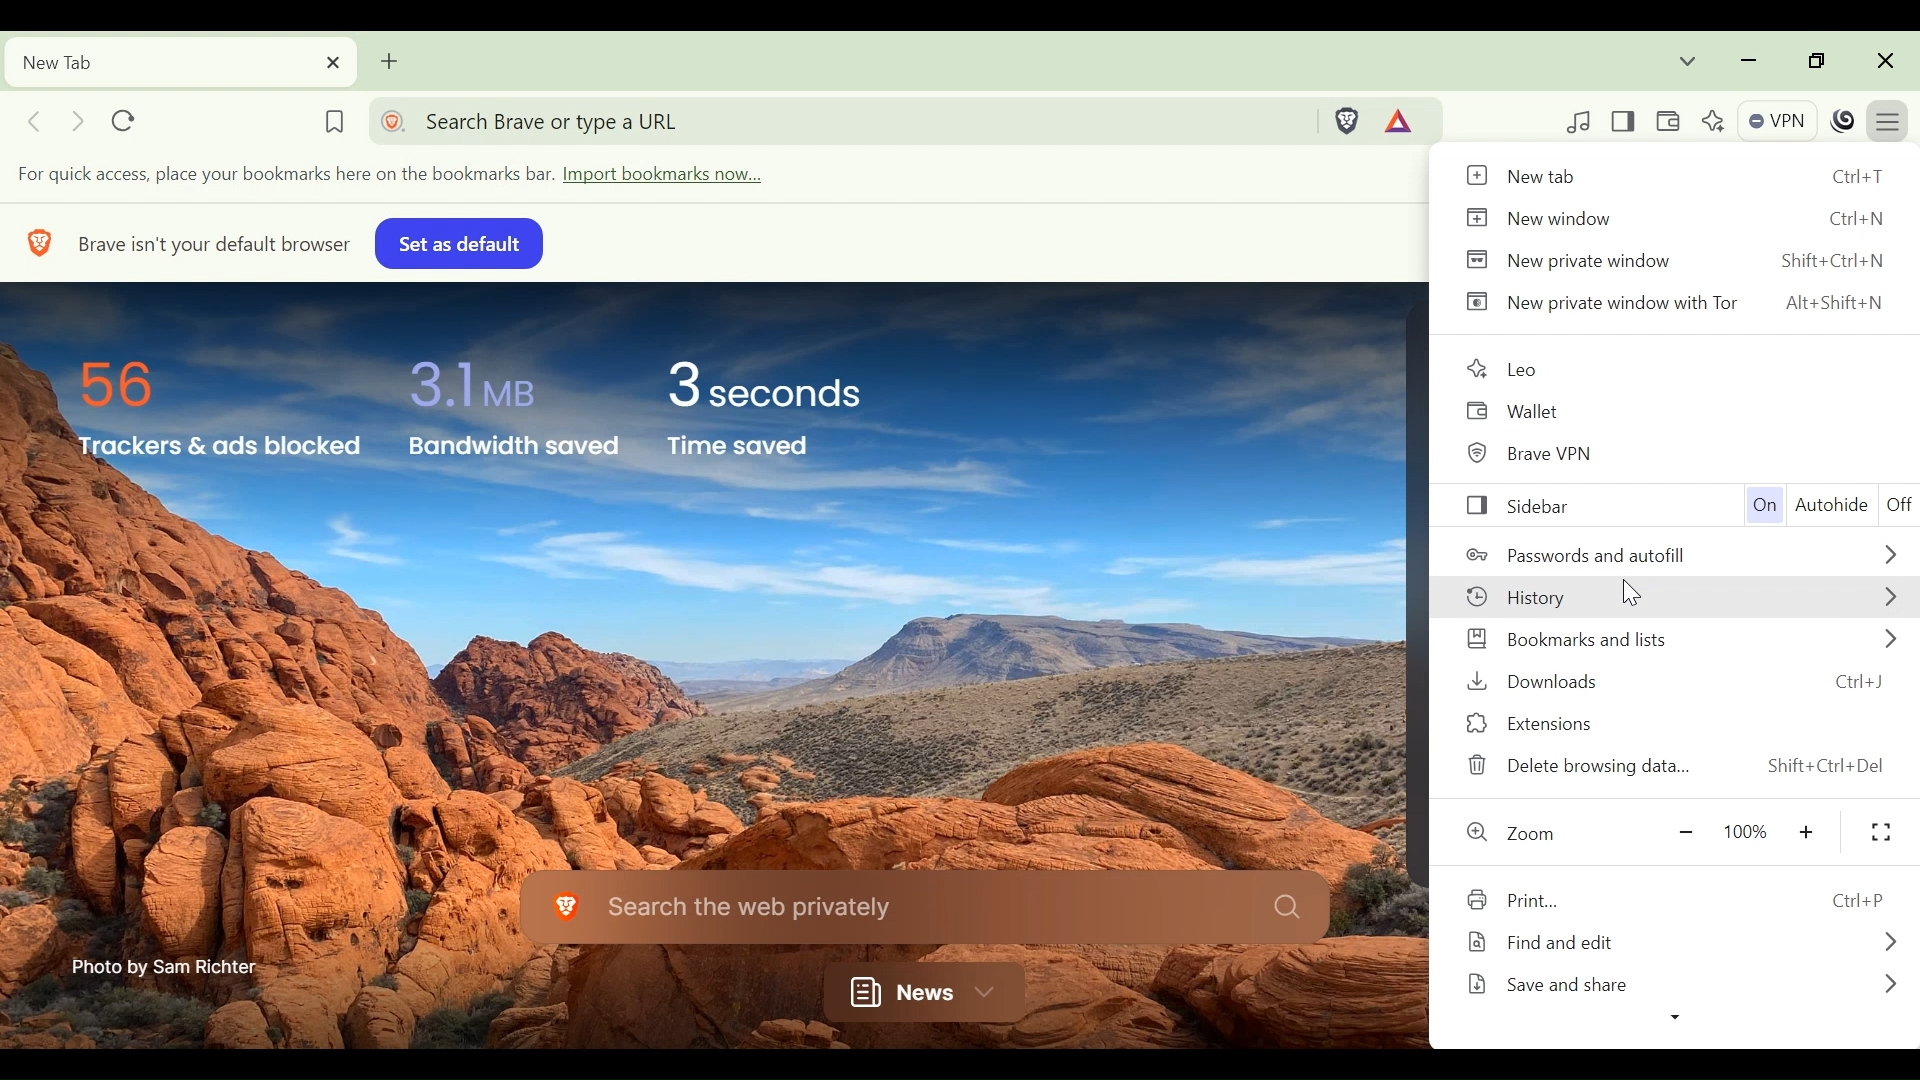  Describe the element at coordinates (214, 448) in the screenshot. I see `Trackers & ads Blocked` at that location.